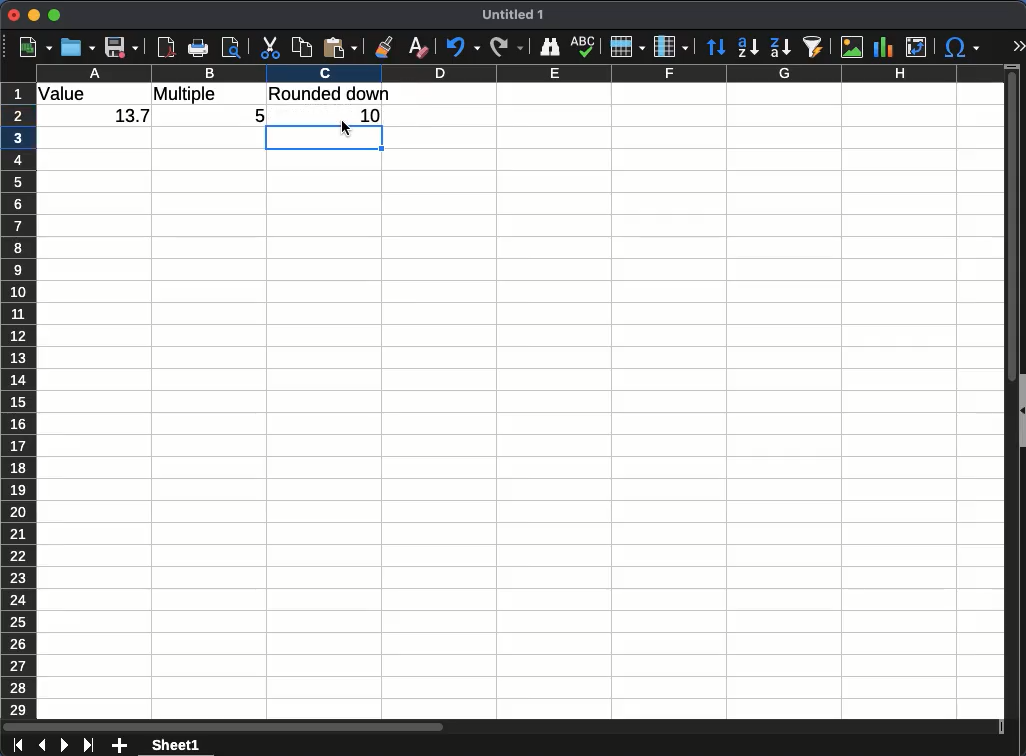  What do you see at coordinates (1018, 46) in the screenshot?
I see `expand` at bounding box center [1018, 46].